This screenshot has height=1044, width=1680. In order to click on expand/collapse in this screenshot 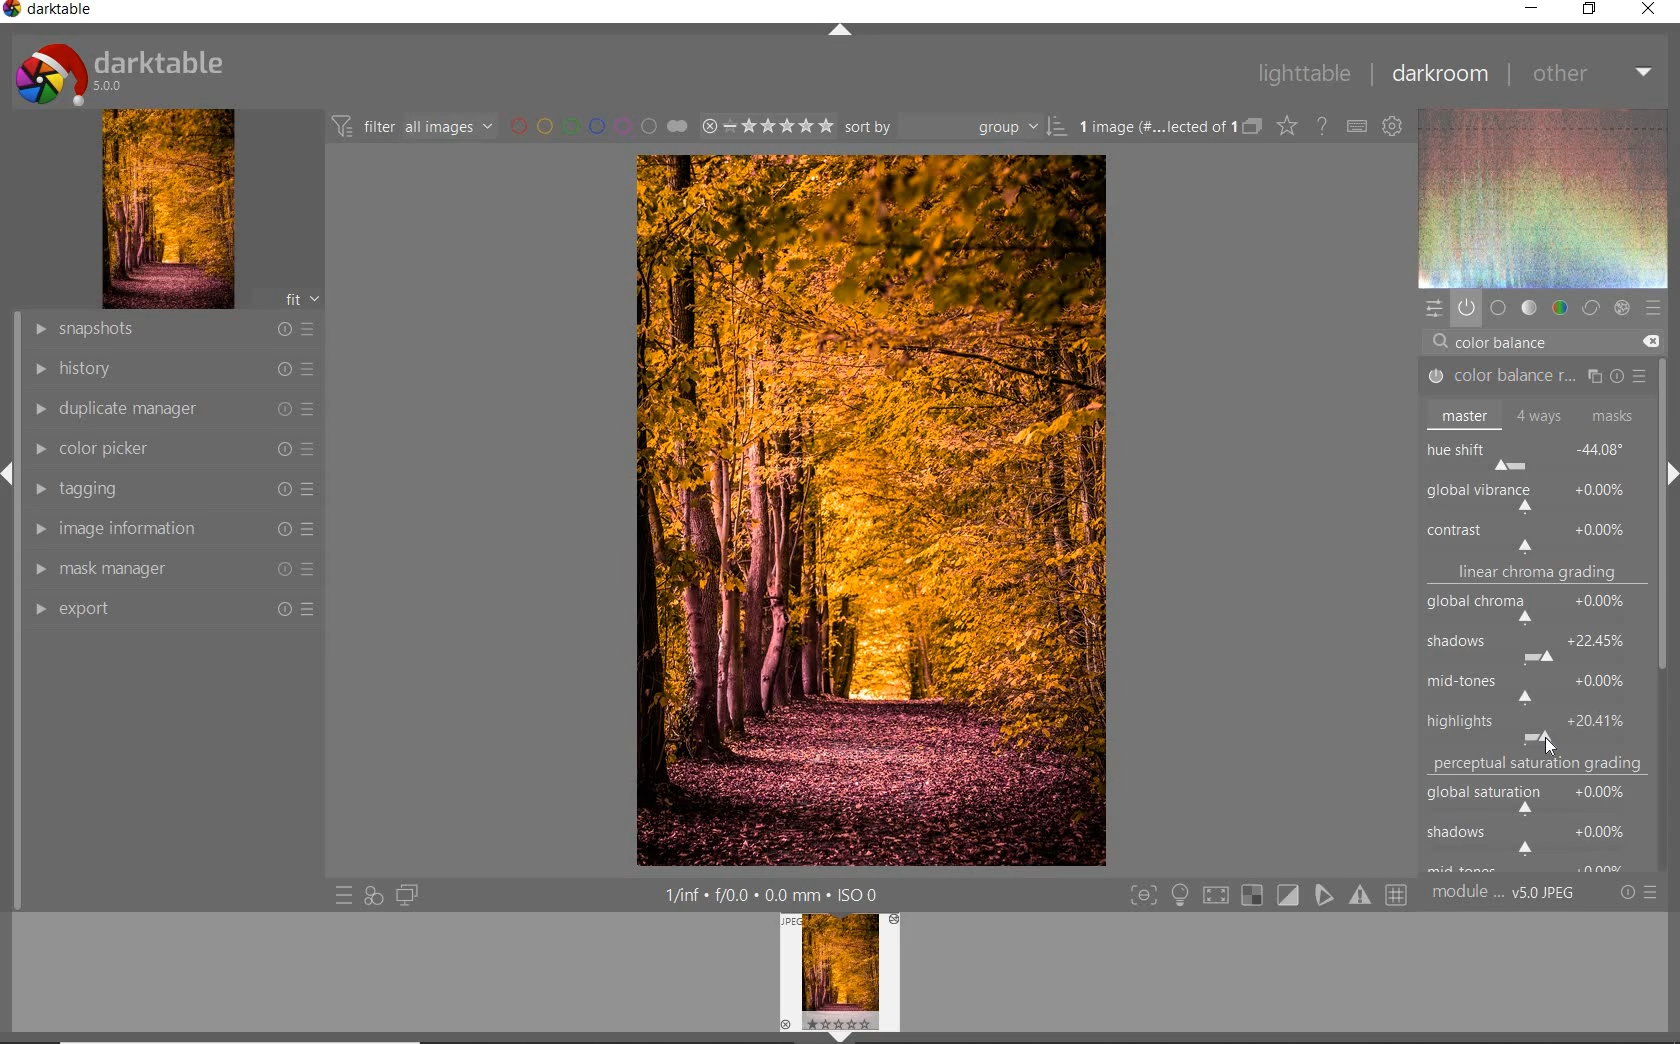, I will do `click(837, 30)`.